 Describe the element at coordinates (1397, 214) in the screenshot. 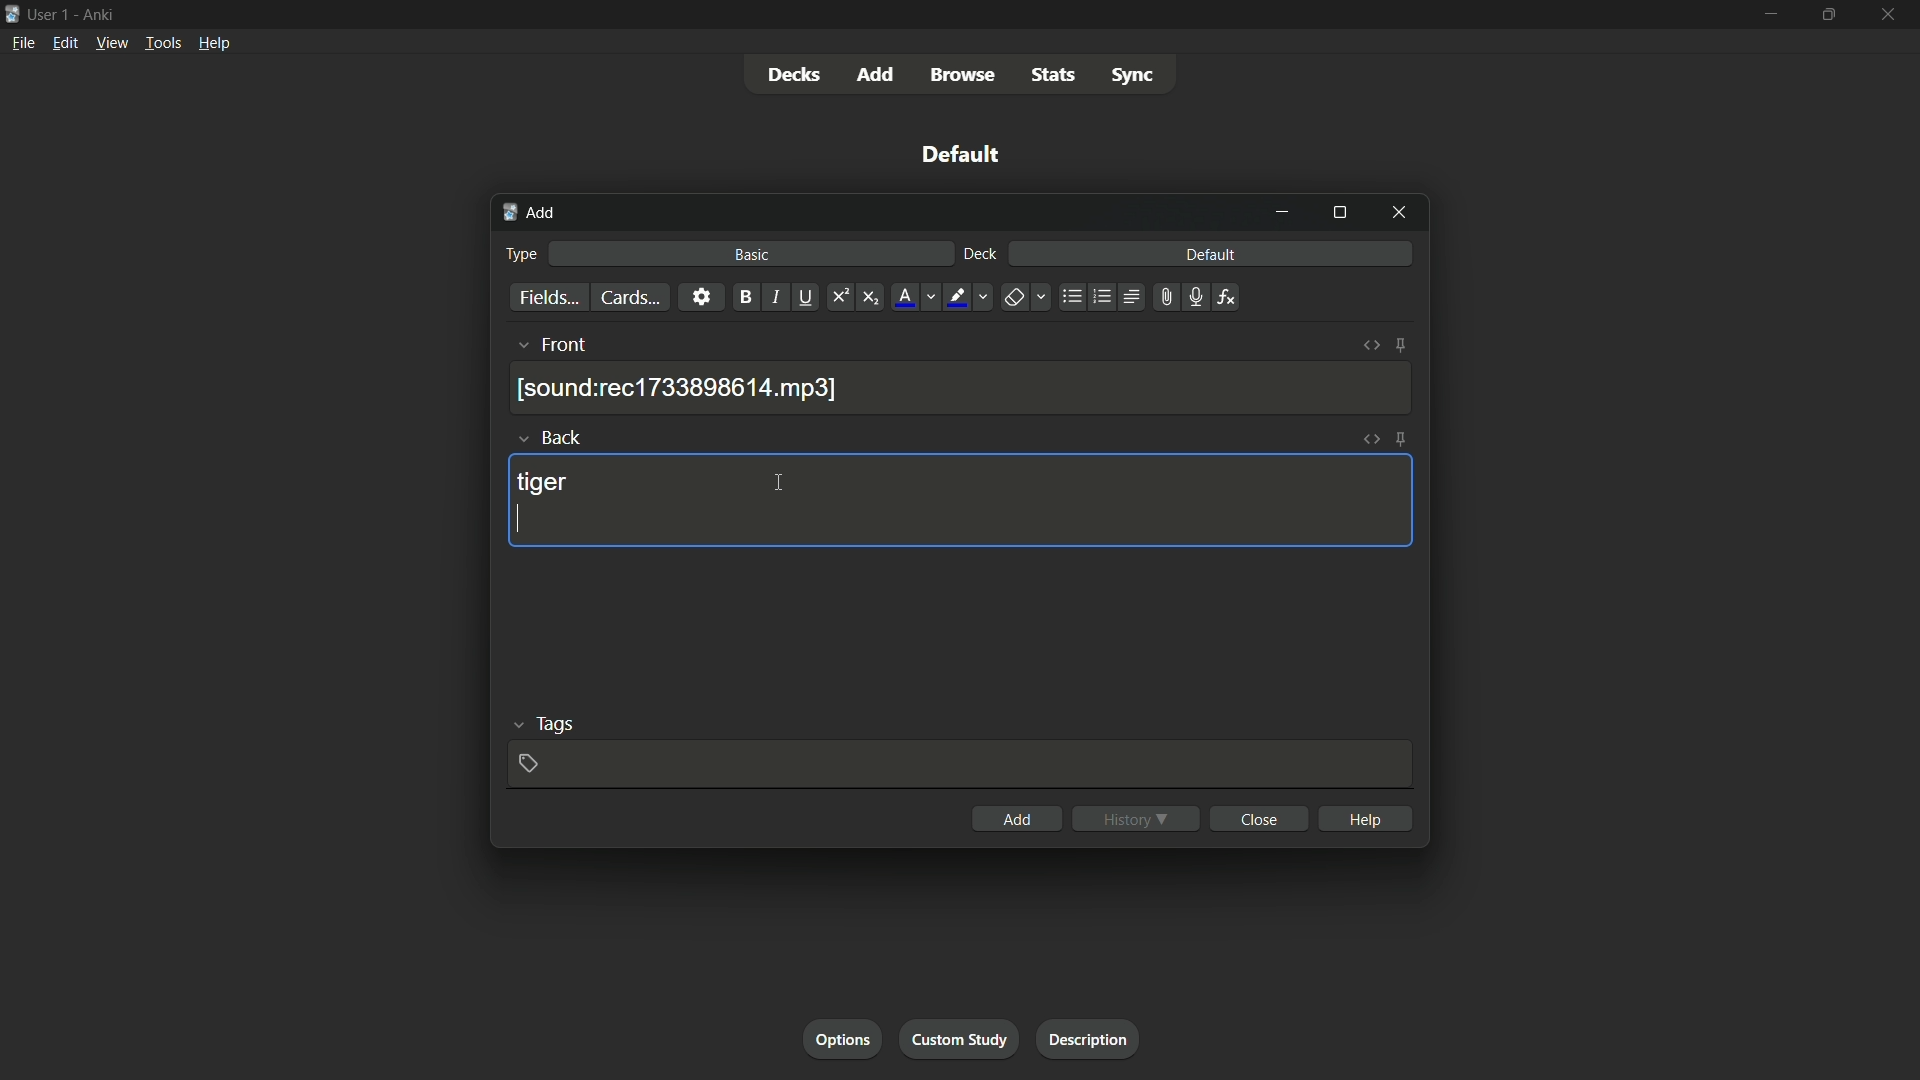

I see `close window` at that location.